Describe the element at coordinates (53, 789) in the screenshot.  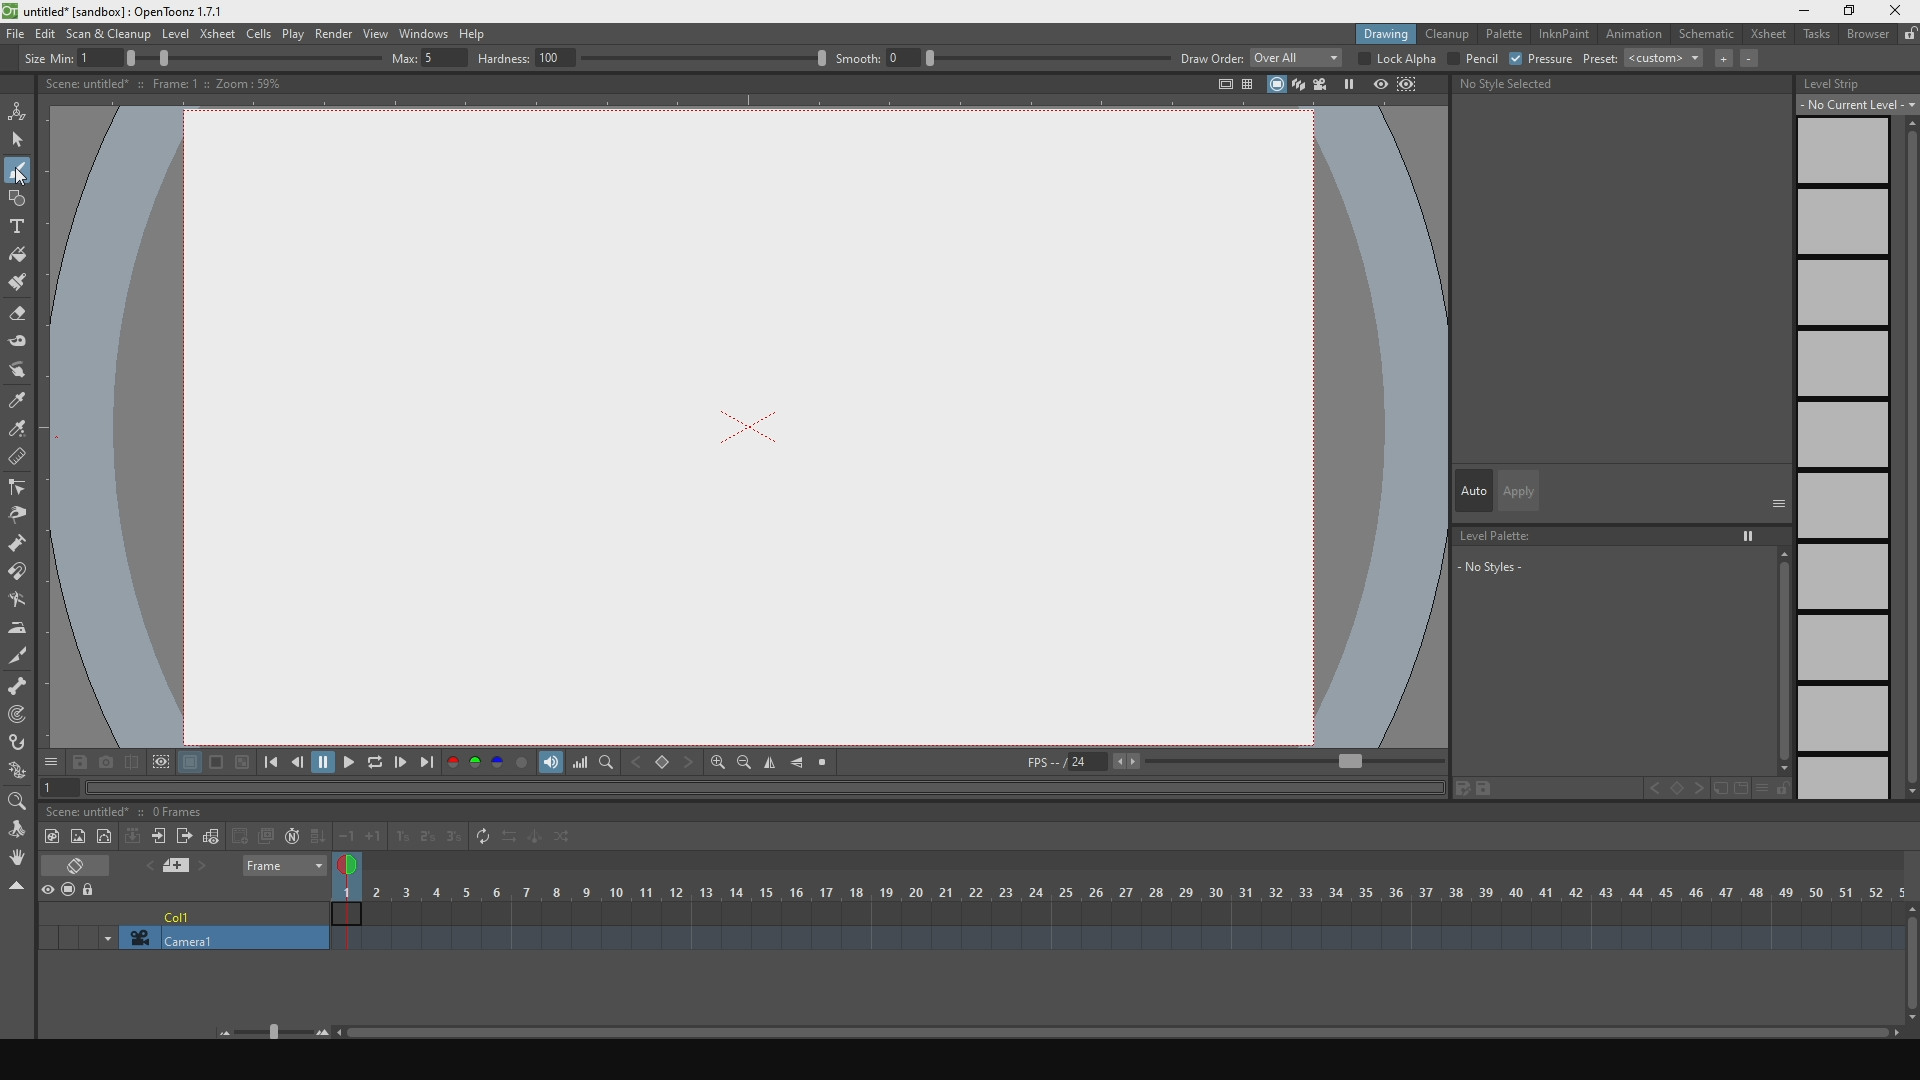
I see `1` at that location.